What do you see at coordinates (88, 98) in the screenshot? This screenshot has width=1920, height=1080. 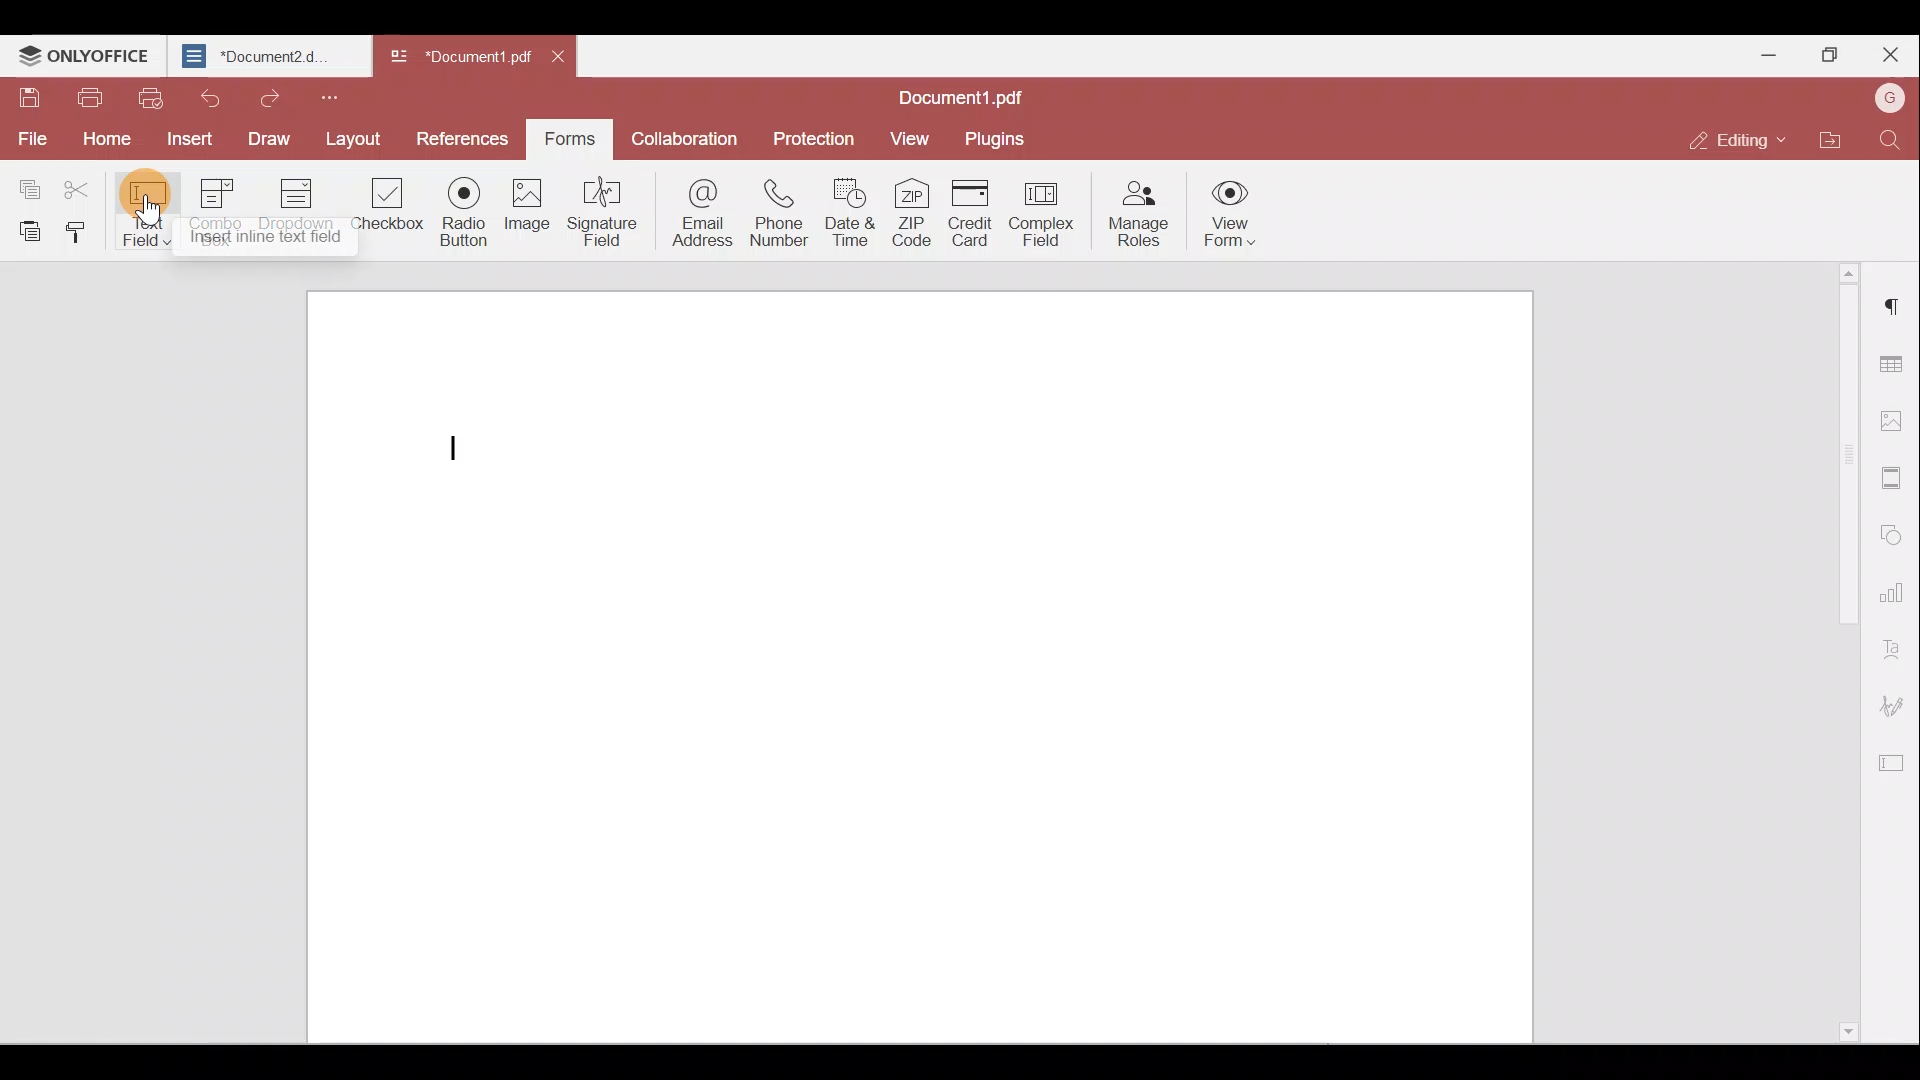 I see `Print file` at bounding box center [88, 98].